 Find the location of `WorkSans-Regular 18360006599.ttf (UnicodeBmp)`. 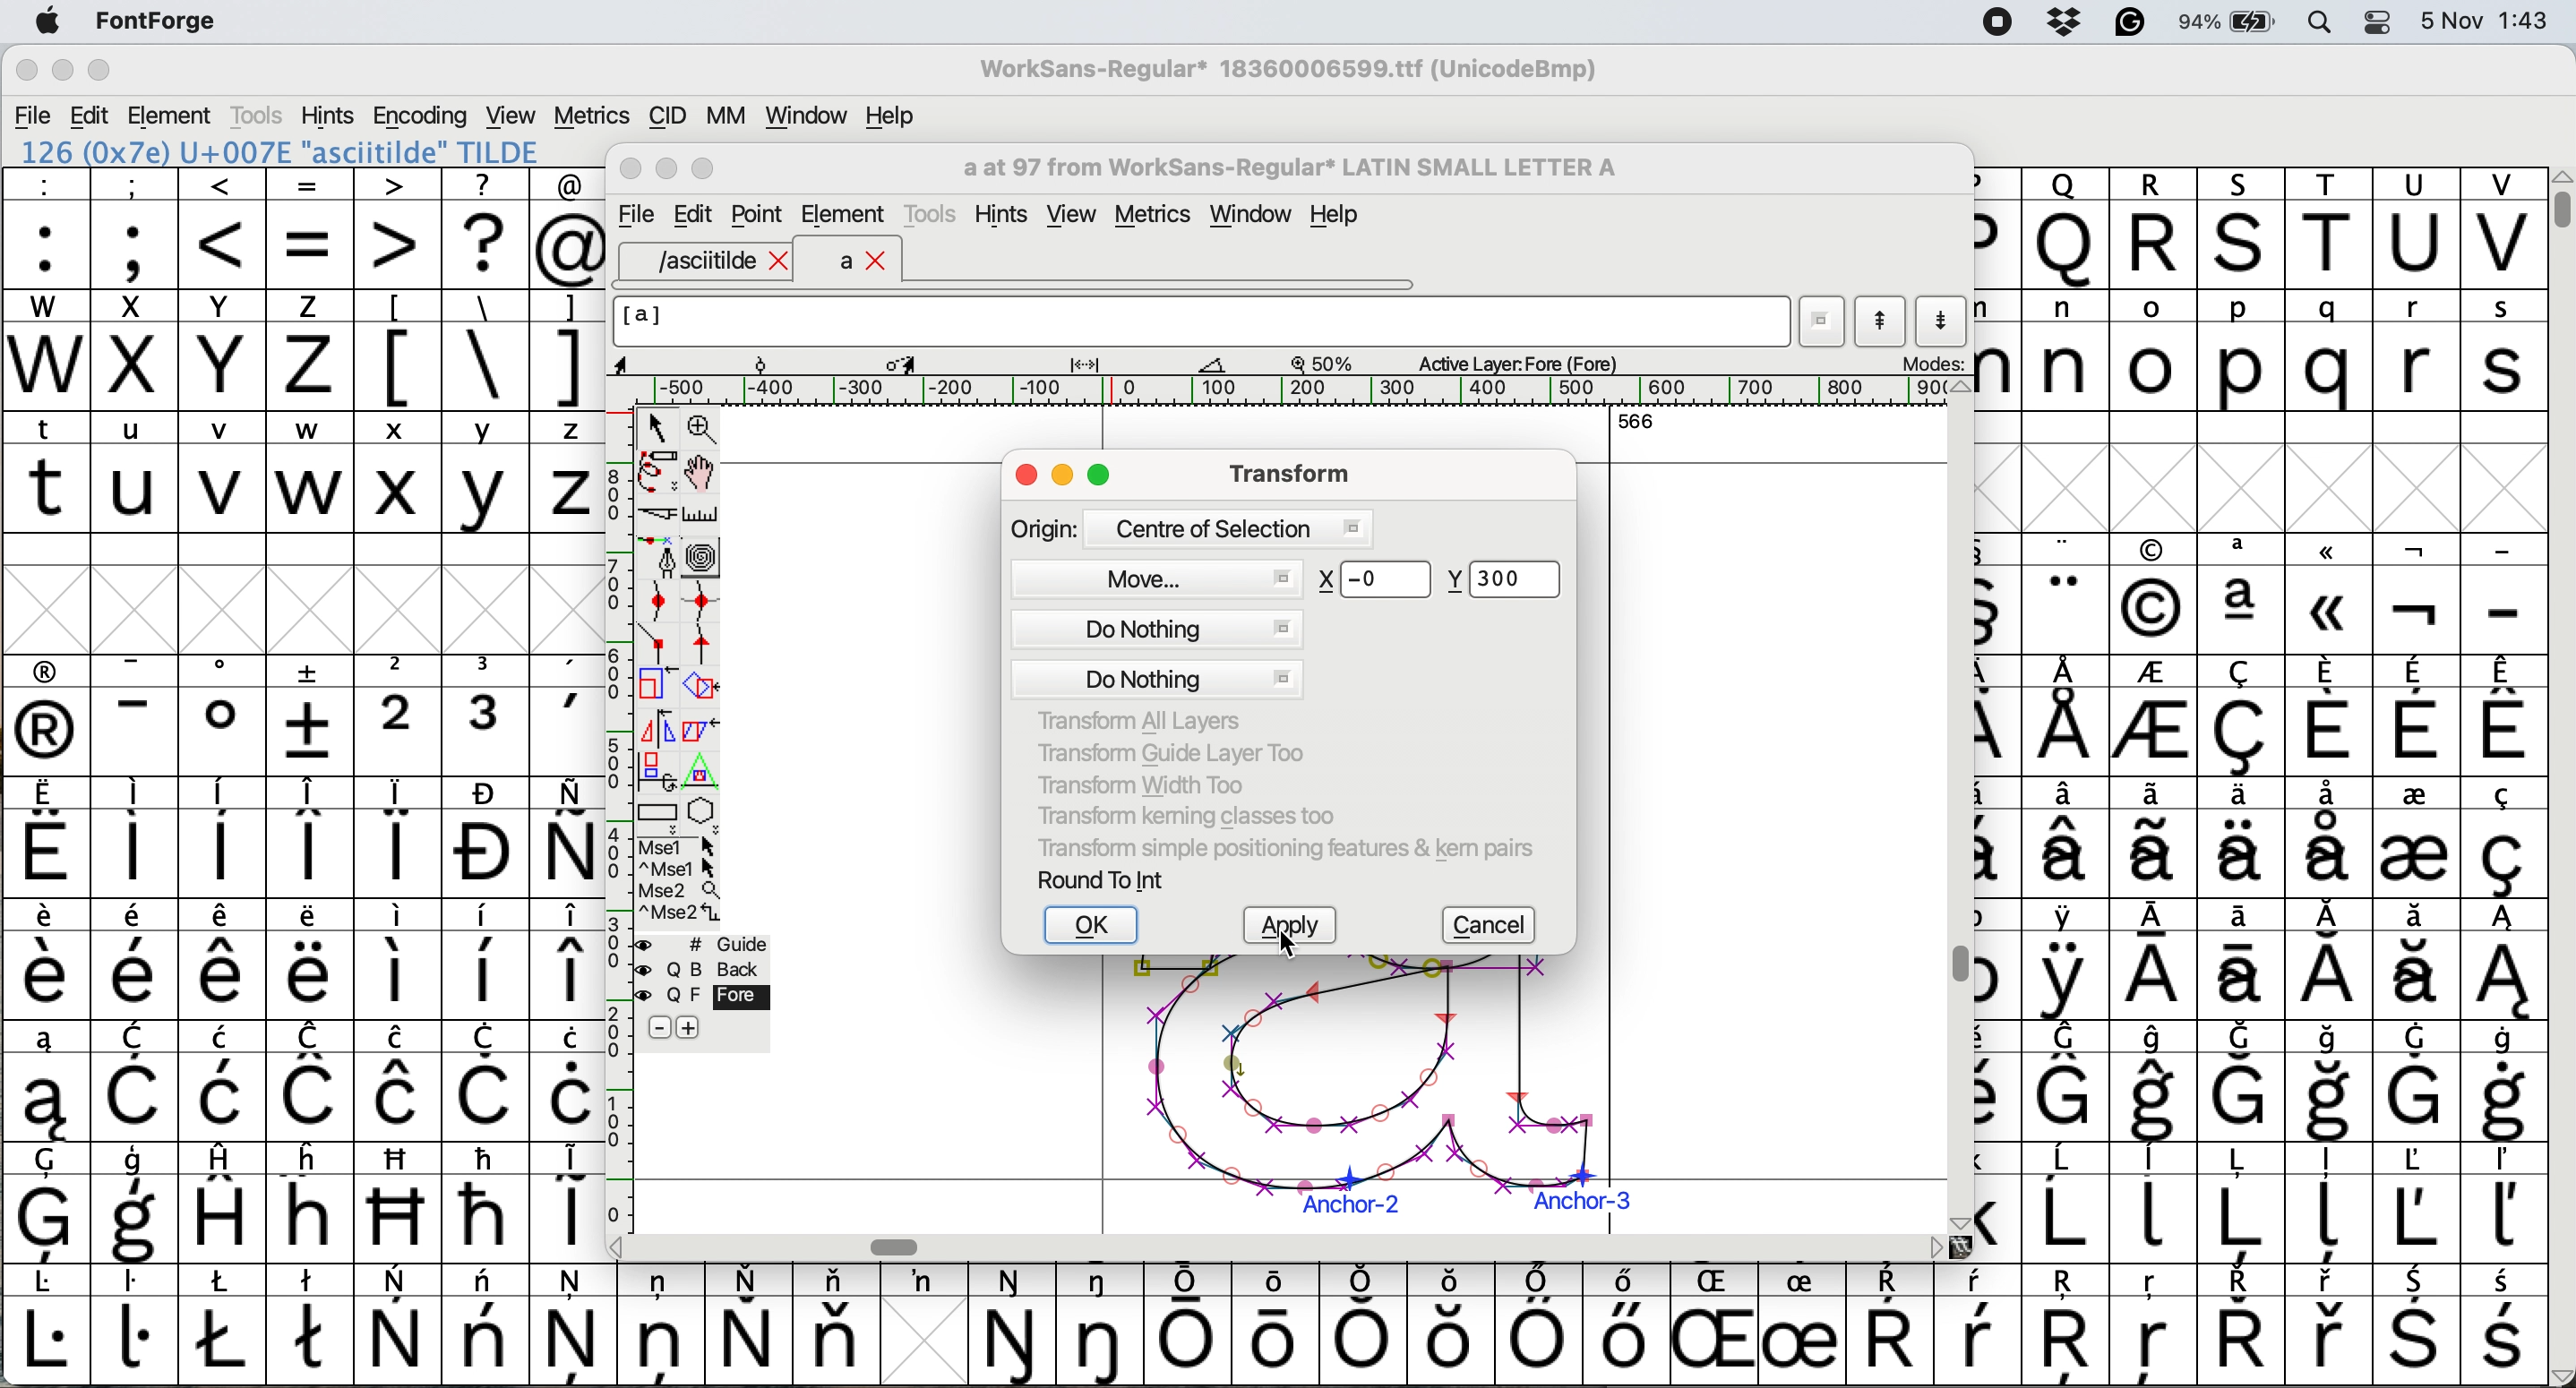

WorkSans-Regular 18360006599.ttf (UnicodeBmp) is located at coordinates (1289, 73).